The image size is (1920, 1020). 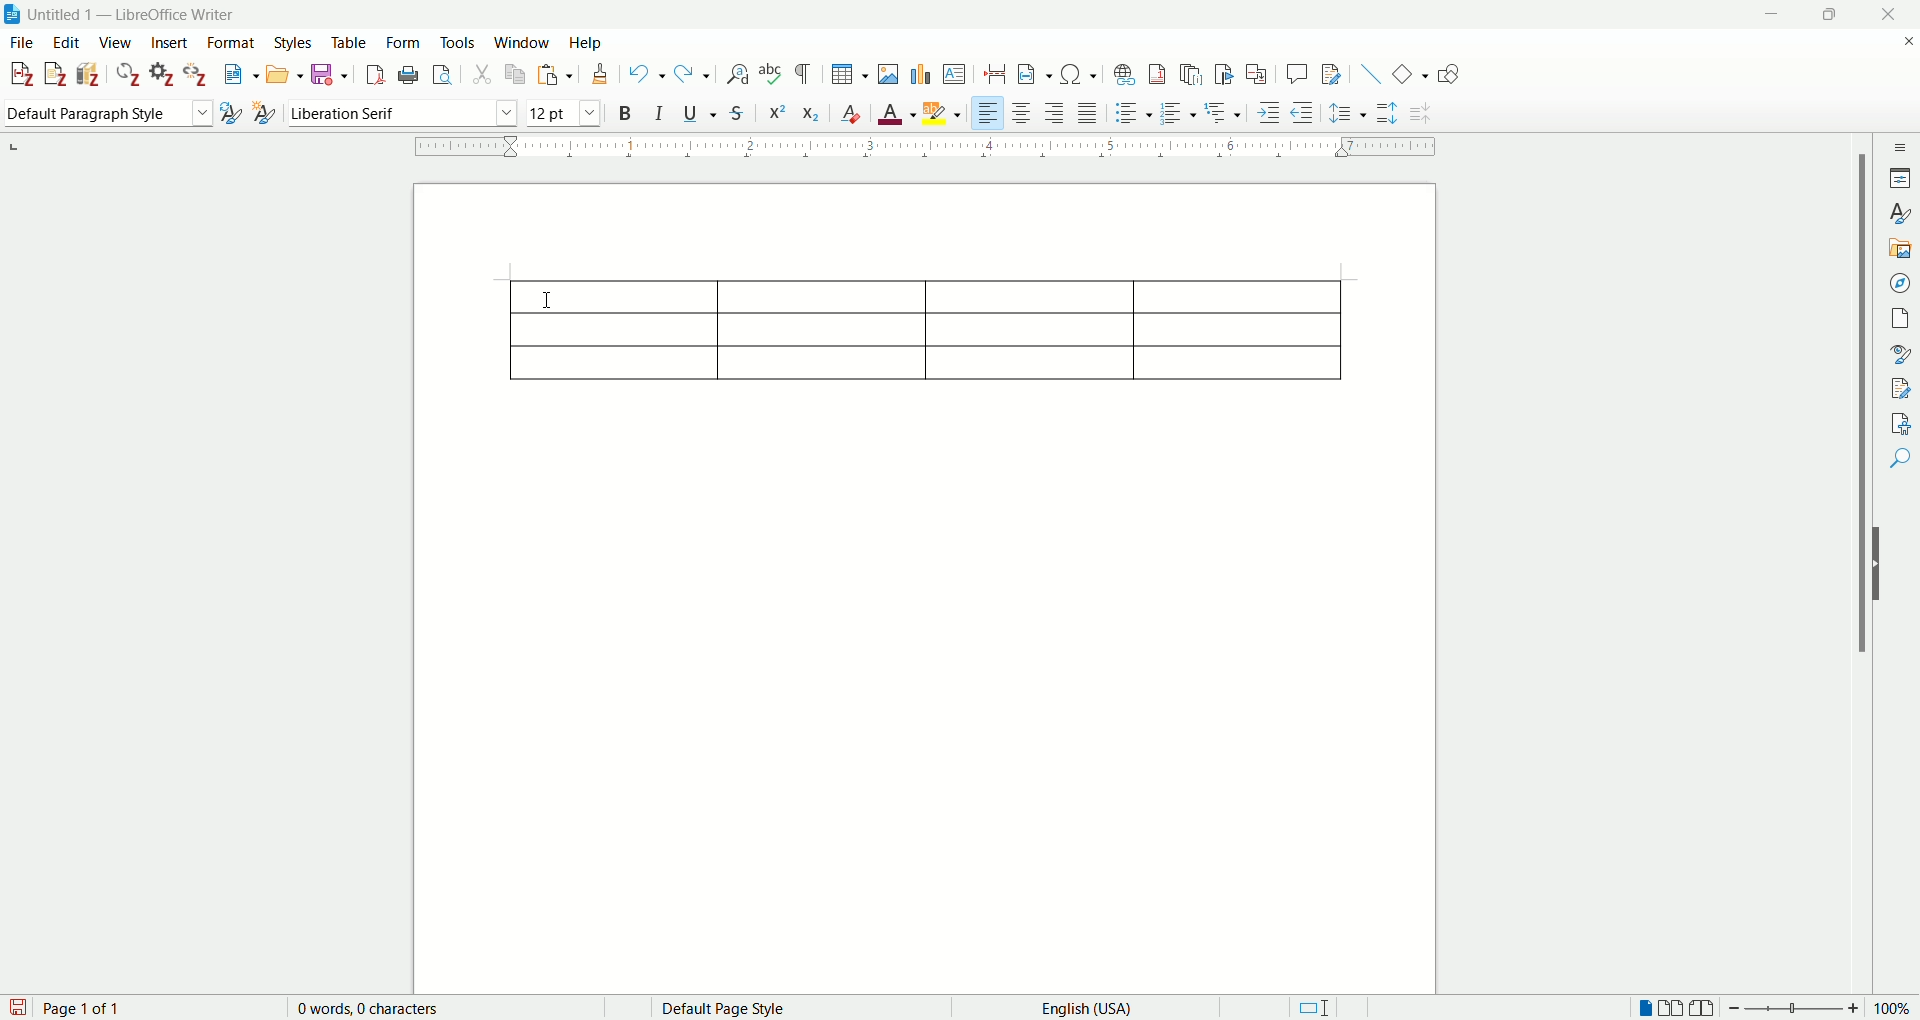 I want to click on unordered list, so click(x=1135, y=113).